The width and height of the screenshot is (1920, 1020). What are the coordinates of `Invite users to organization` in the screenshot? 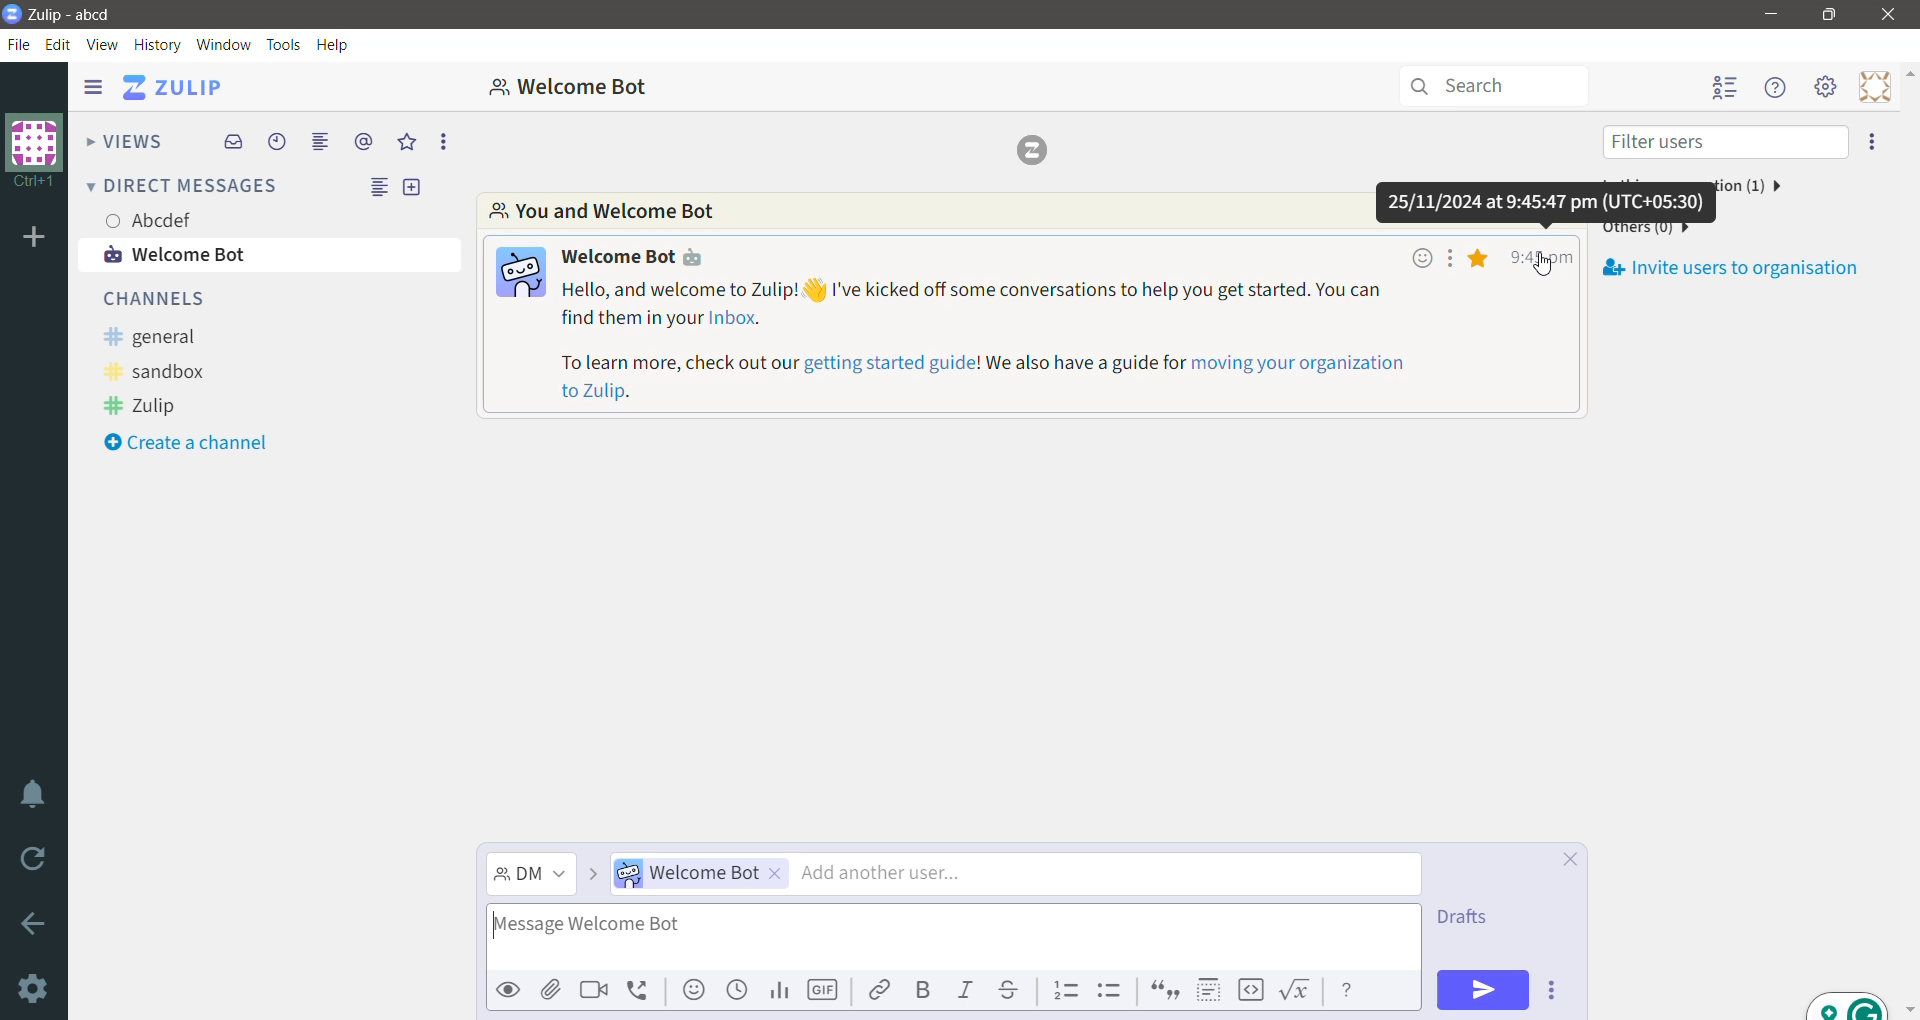 It's located at (1870, 143).